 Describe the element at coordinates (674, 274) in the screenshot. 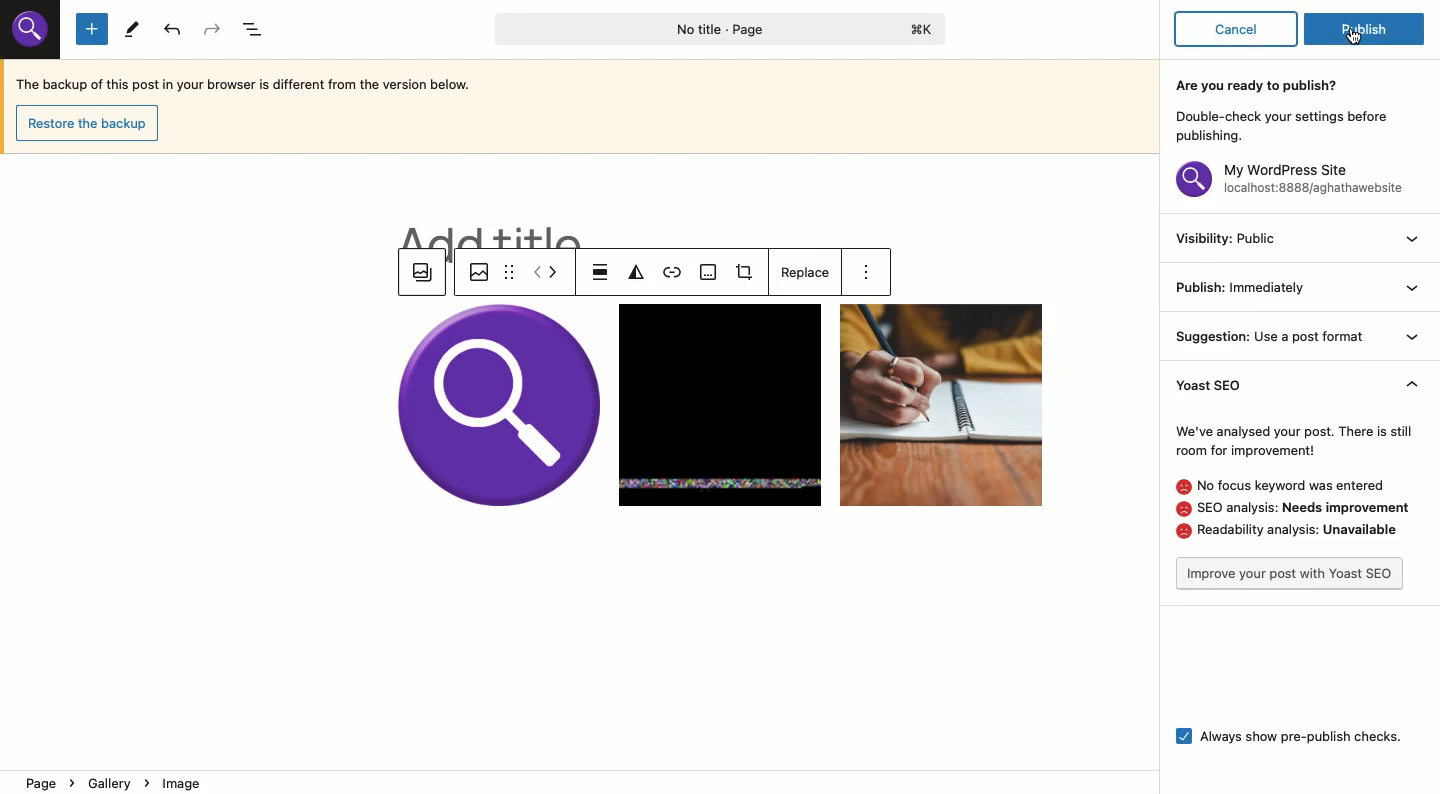

I see `Link` at that location.